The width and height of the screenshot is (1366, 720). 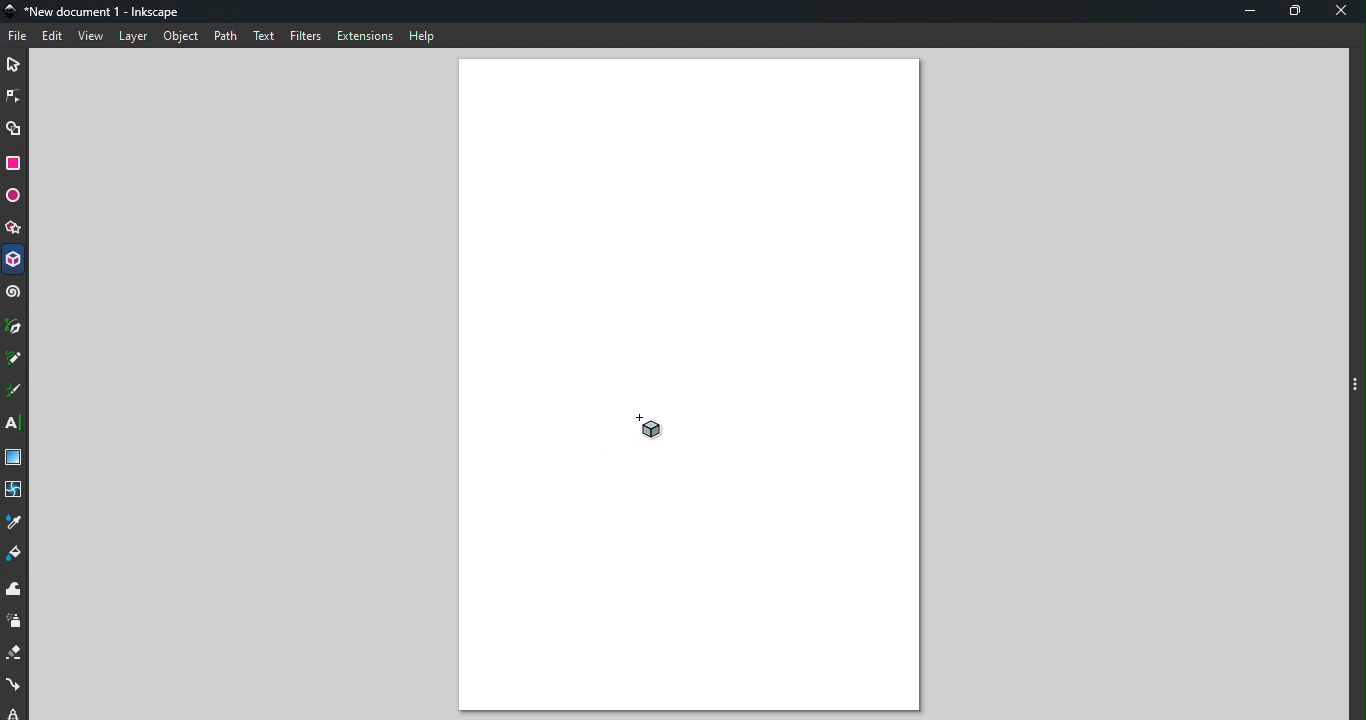 I want to click on 3D box tool, so click(x=14, y=259).